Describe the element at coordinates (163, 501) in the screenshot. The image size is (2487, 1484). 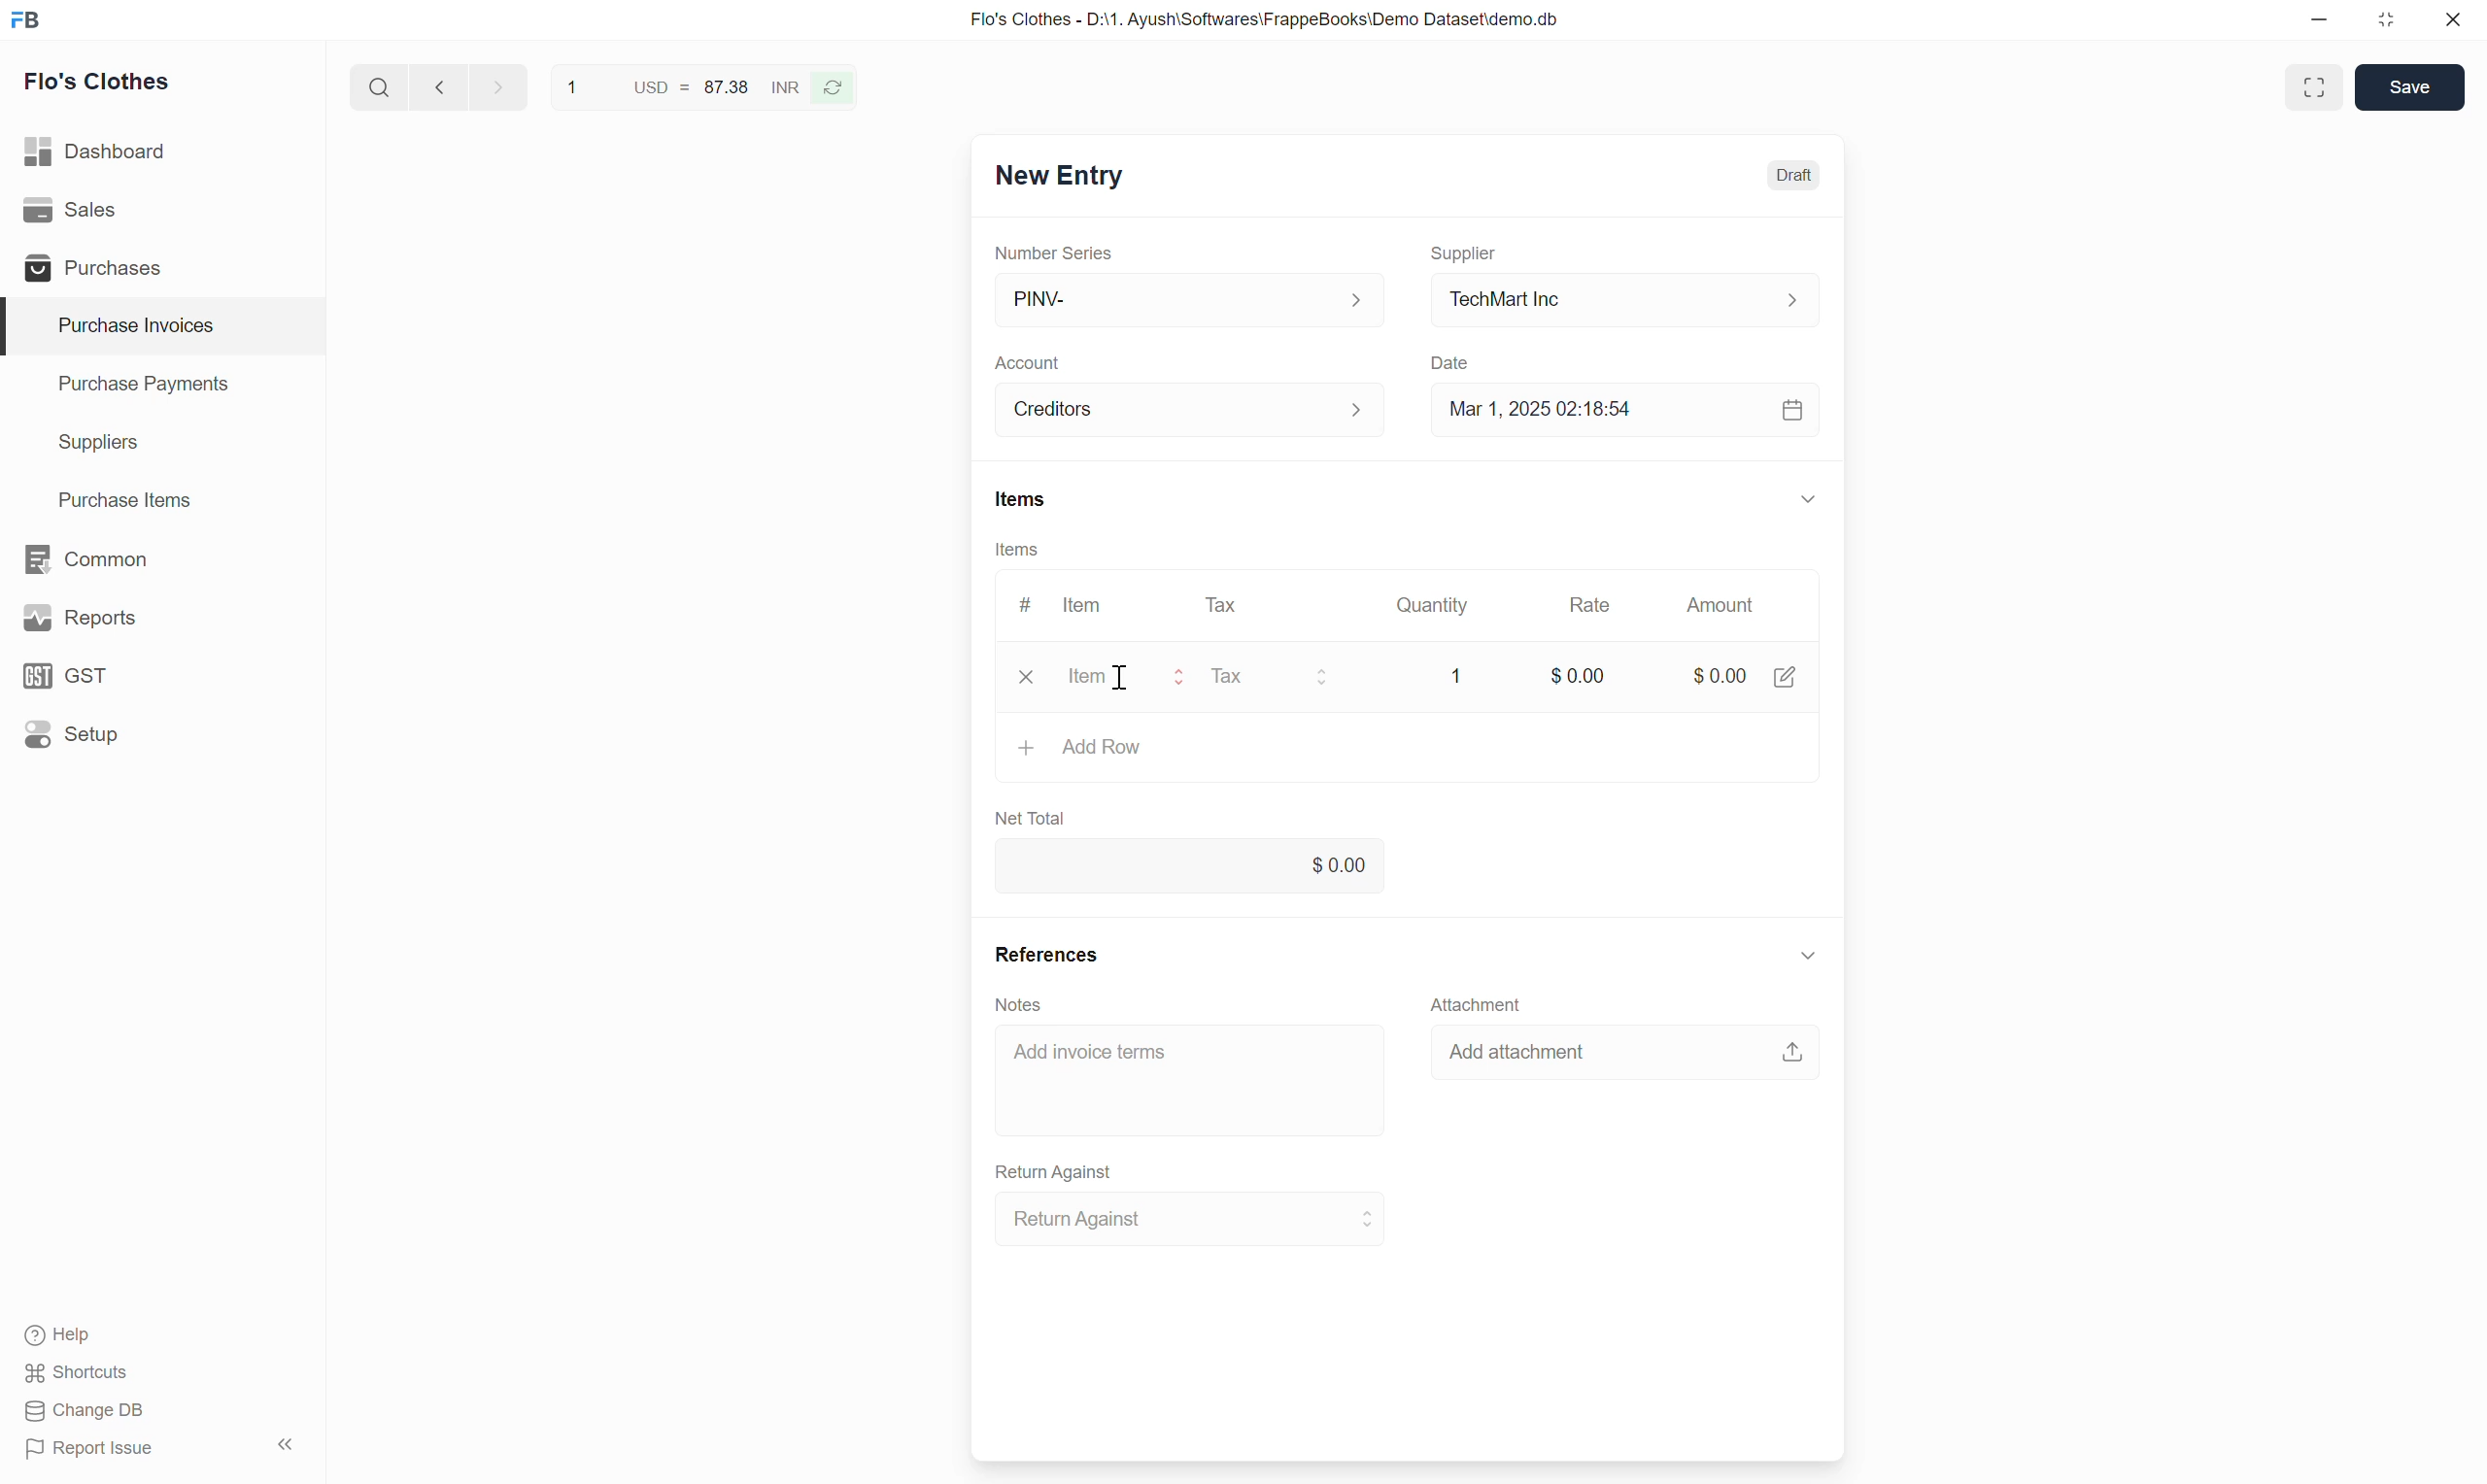
I see `Purchase Items` at that location.